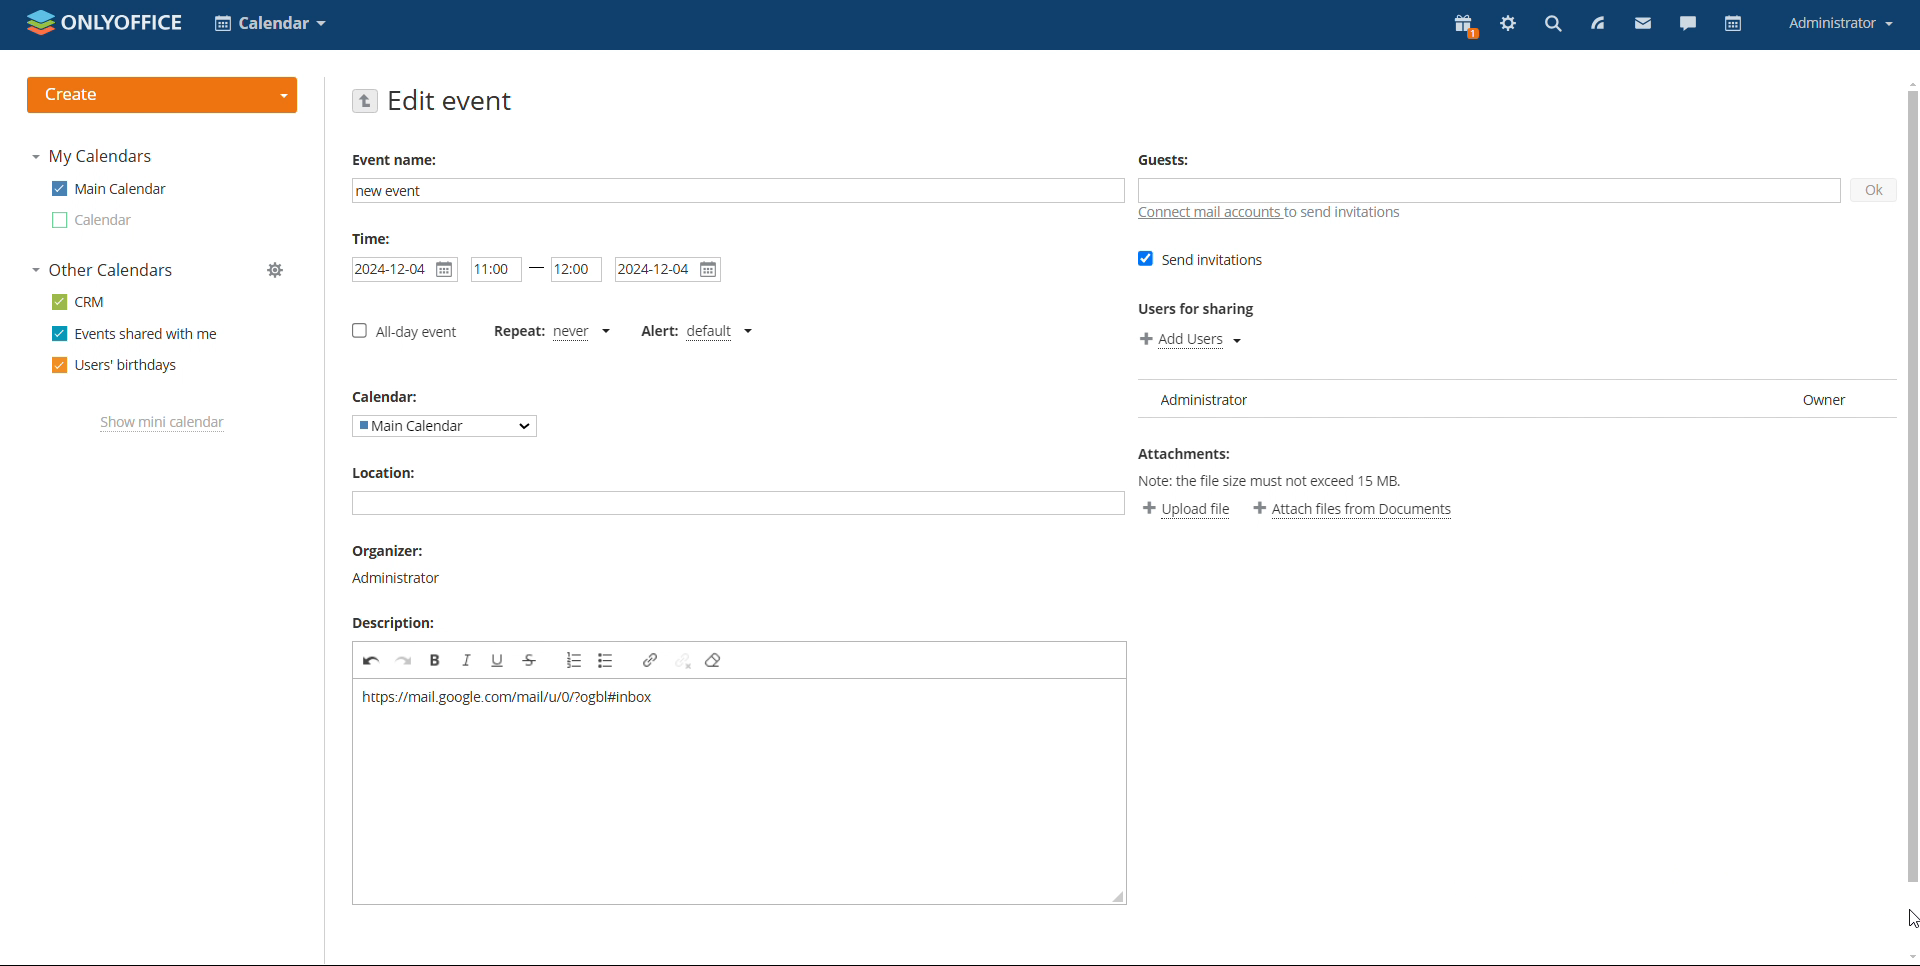  What do you see at coordinates (1191, 339) in the screenshot?
I see `add users` at bounding box center [1191, 339].